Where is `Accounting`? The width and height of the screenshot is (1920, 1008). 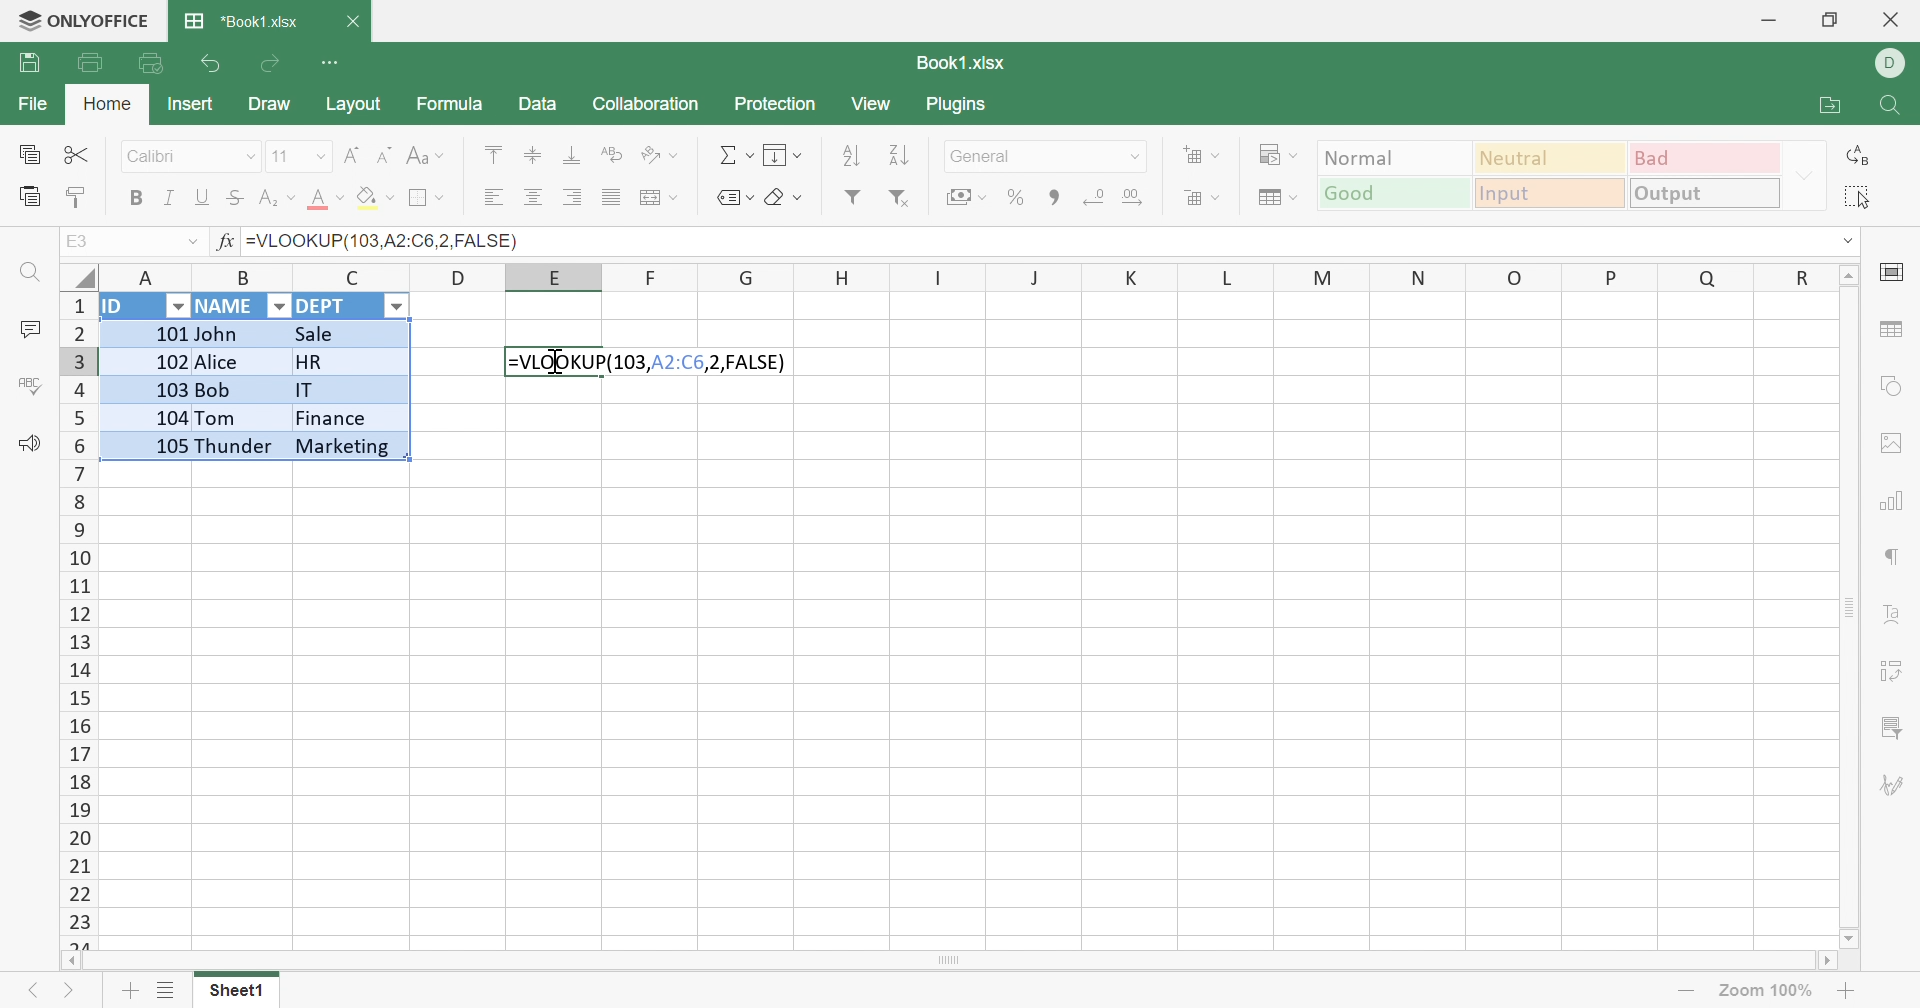 Accounting is located at coordinates (964, 197).